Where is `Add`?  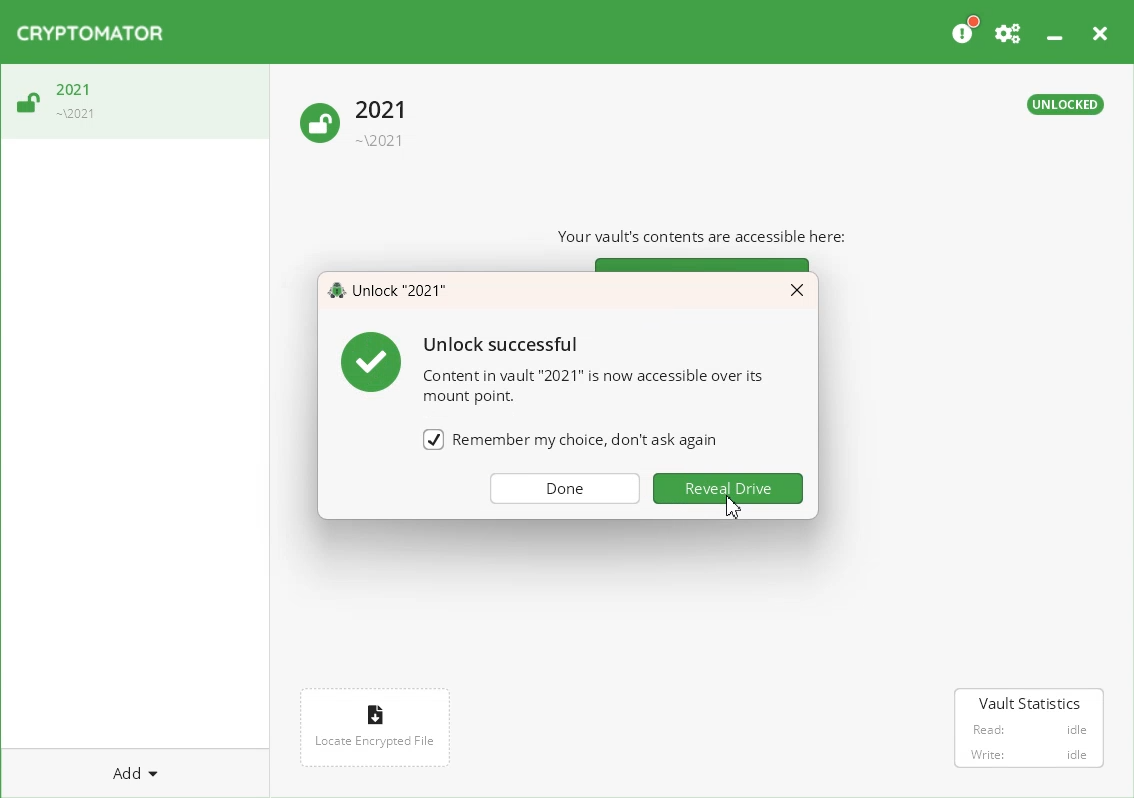
Add is located at coordinates (135, 772).